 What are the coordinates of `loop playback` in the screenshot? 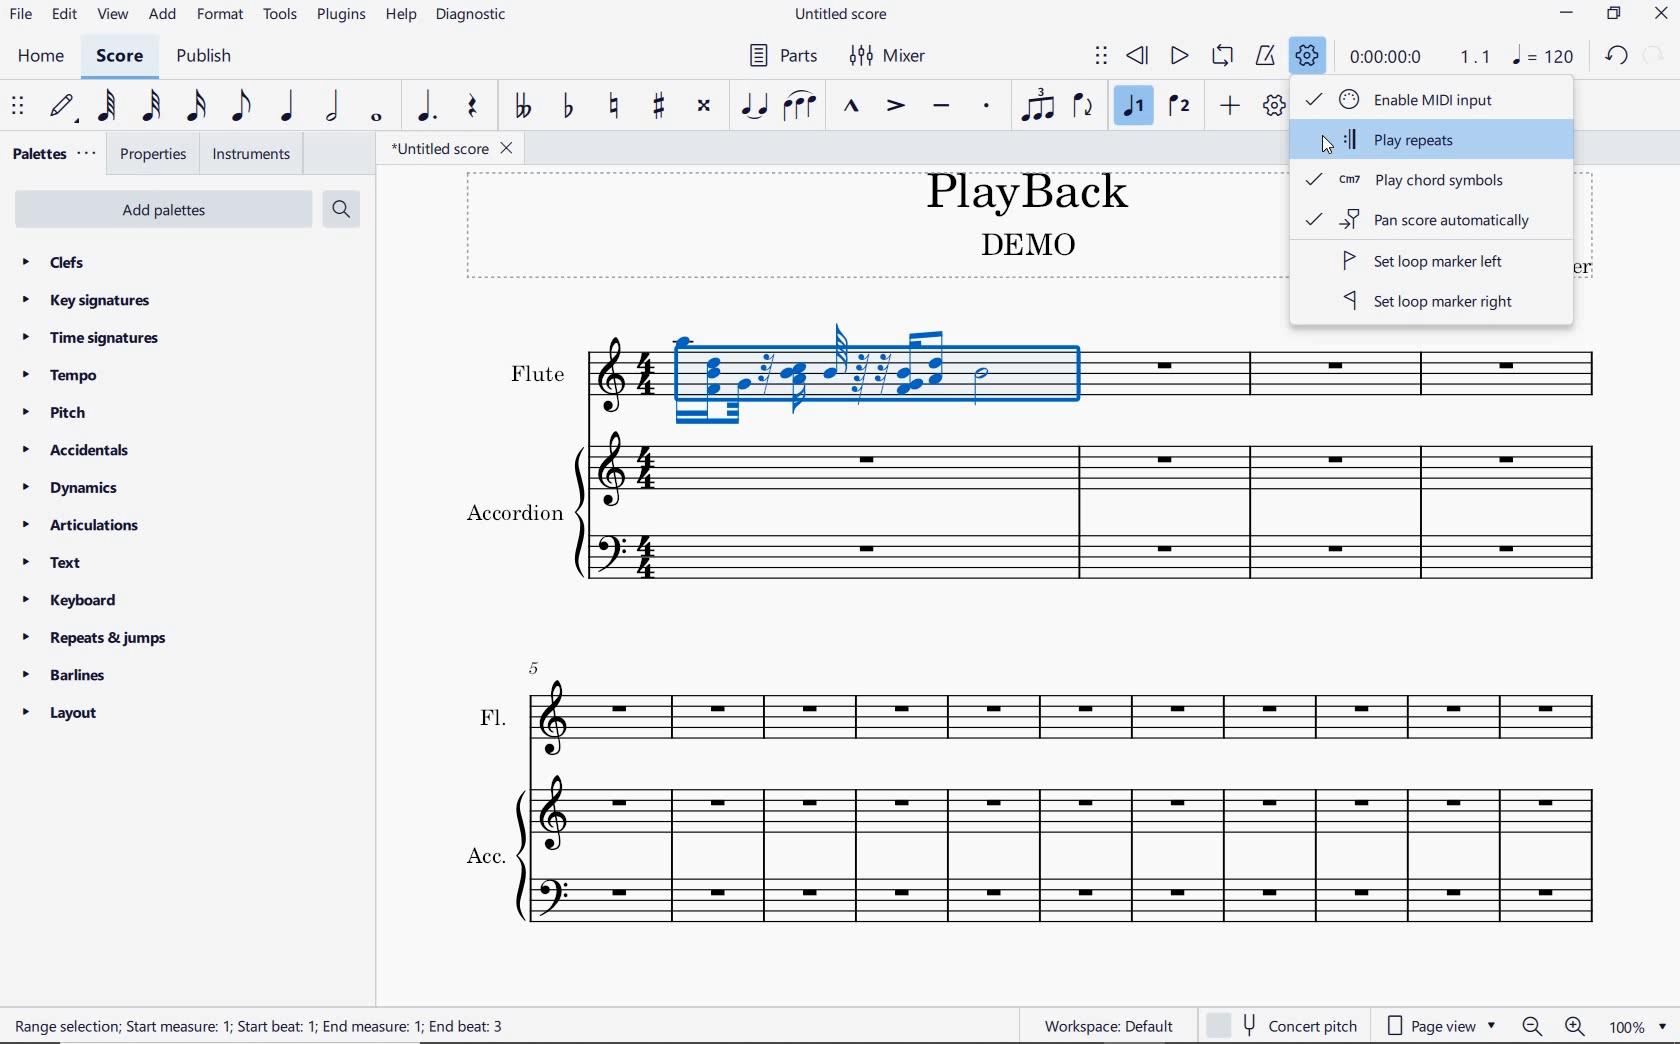 It's located at (1223, 56).